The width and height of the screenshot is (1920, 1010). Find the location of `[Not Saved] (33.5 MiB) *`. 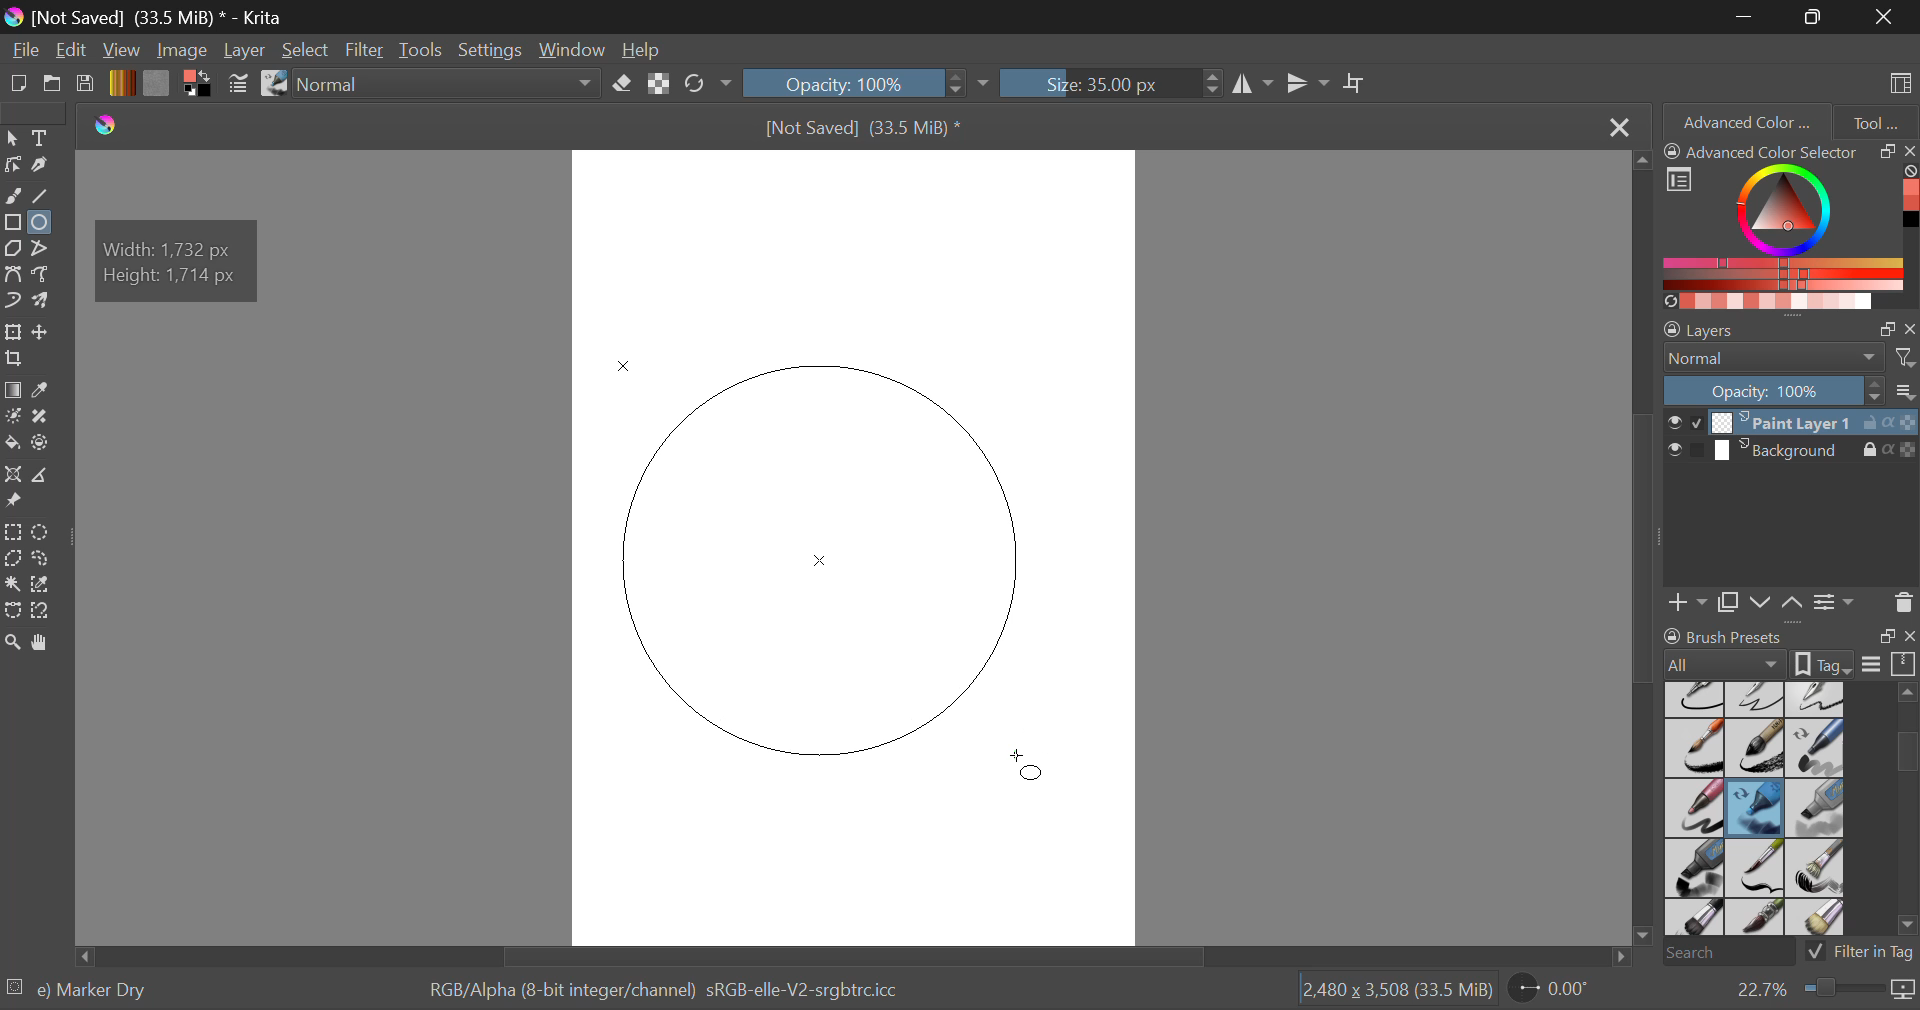

[Not Saved] (33.5 MiB) * is located at coordinates (862, 128).